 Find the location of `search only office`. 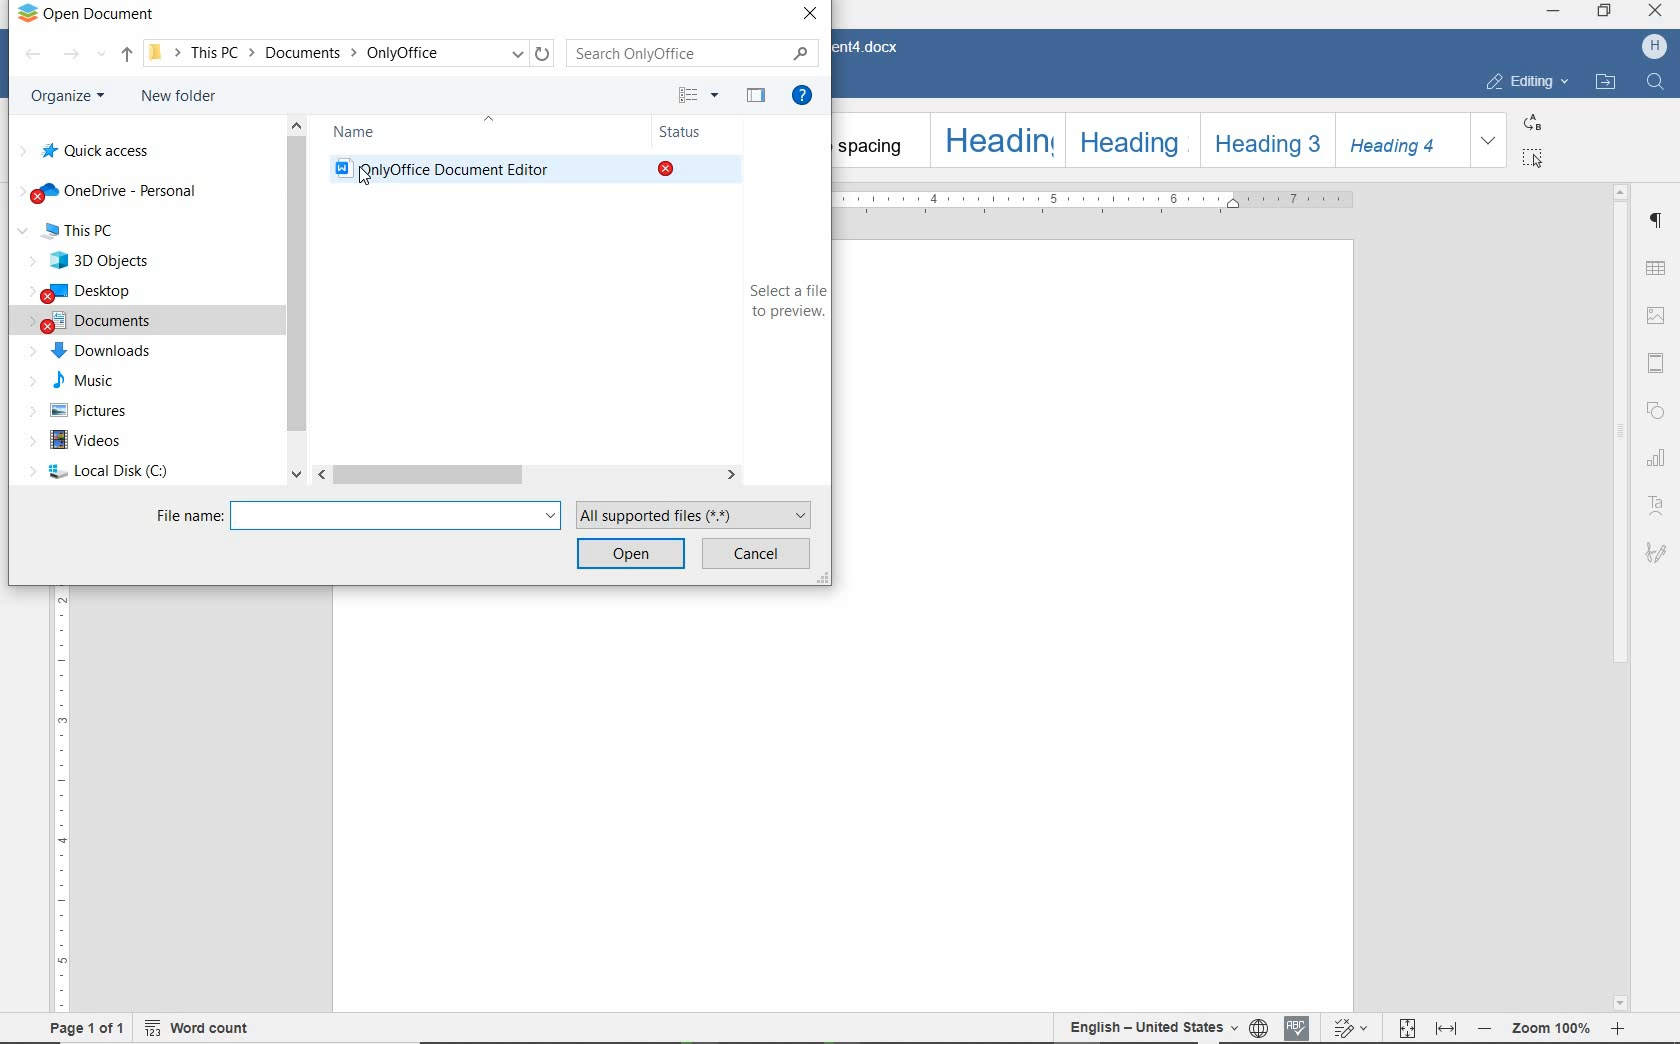

search only office is located at coordinates (693, 53).